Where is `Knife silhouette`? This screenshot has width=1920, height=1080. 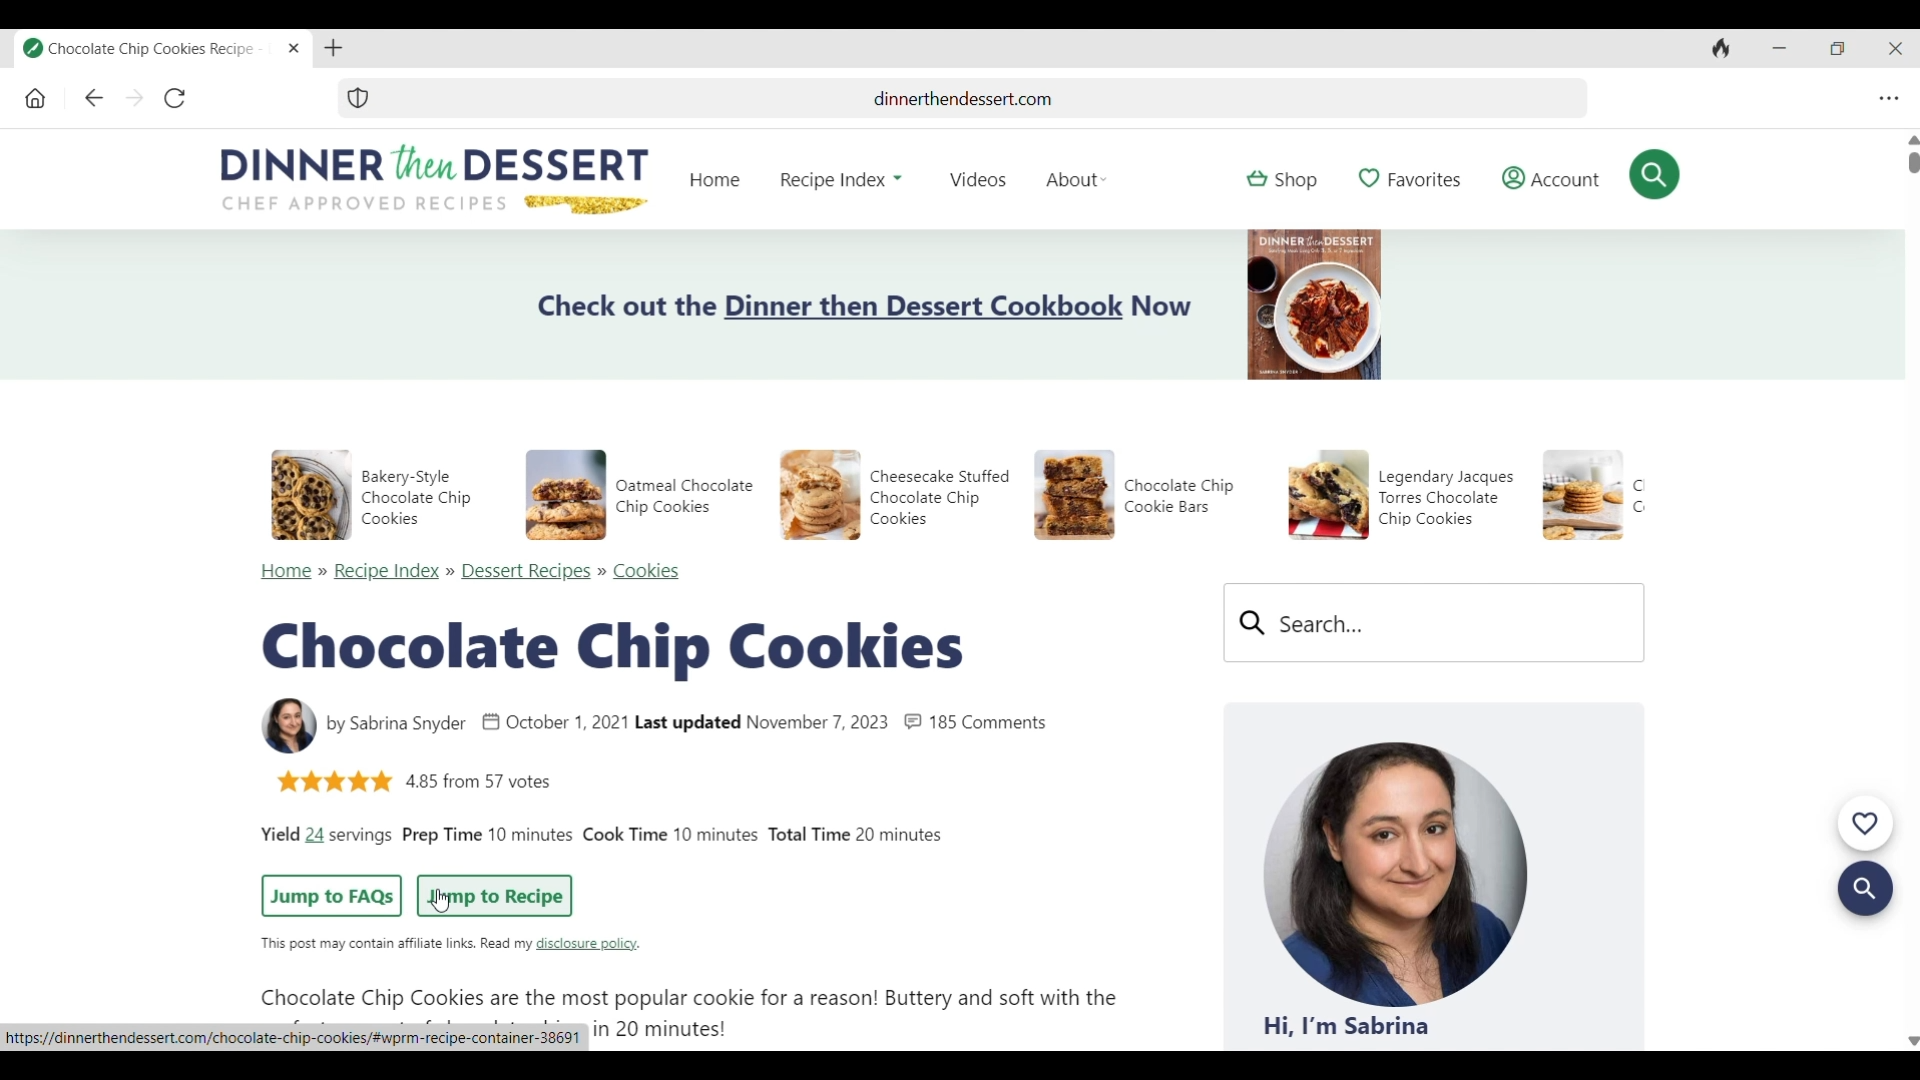 Knife silhouette is located at coordinates (587, 205).